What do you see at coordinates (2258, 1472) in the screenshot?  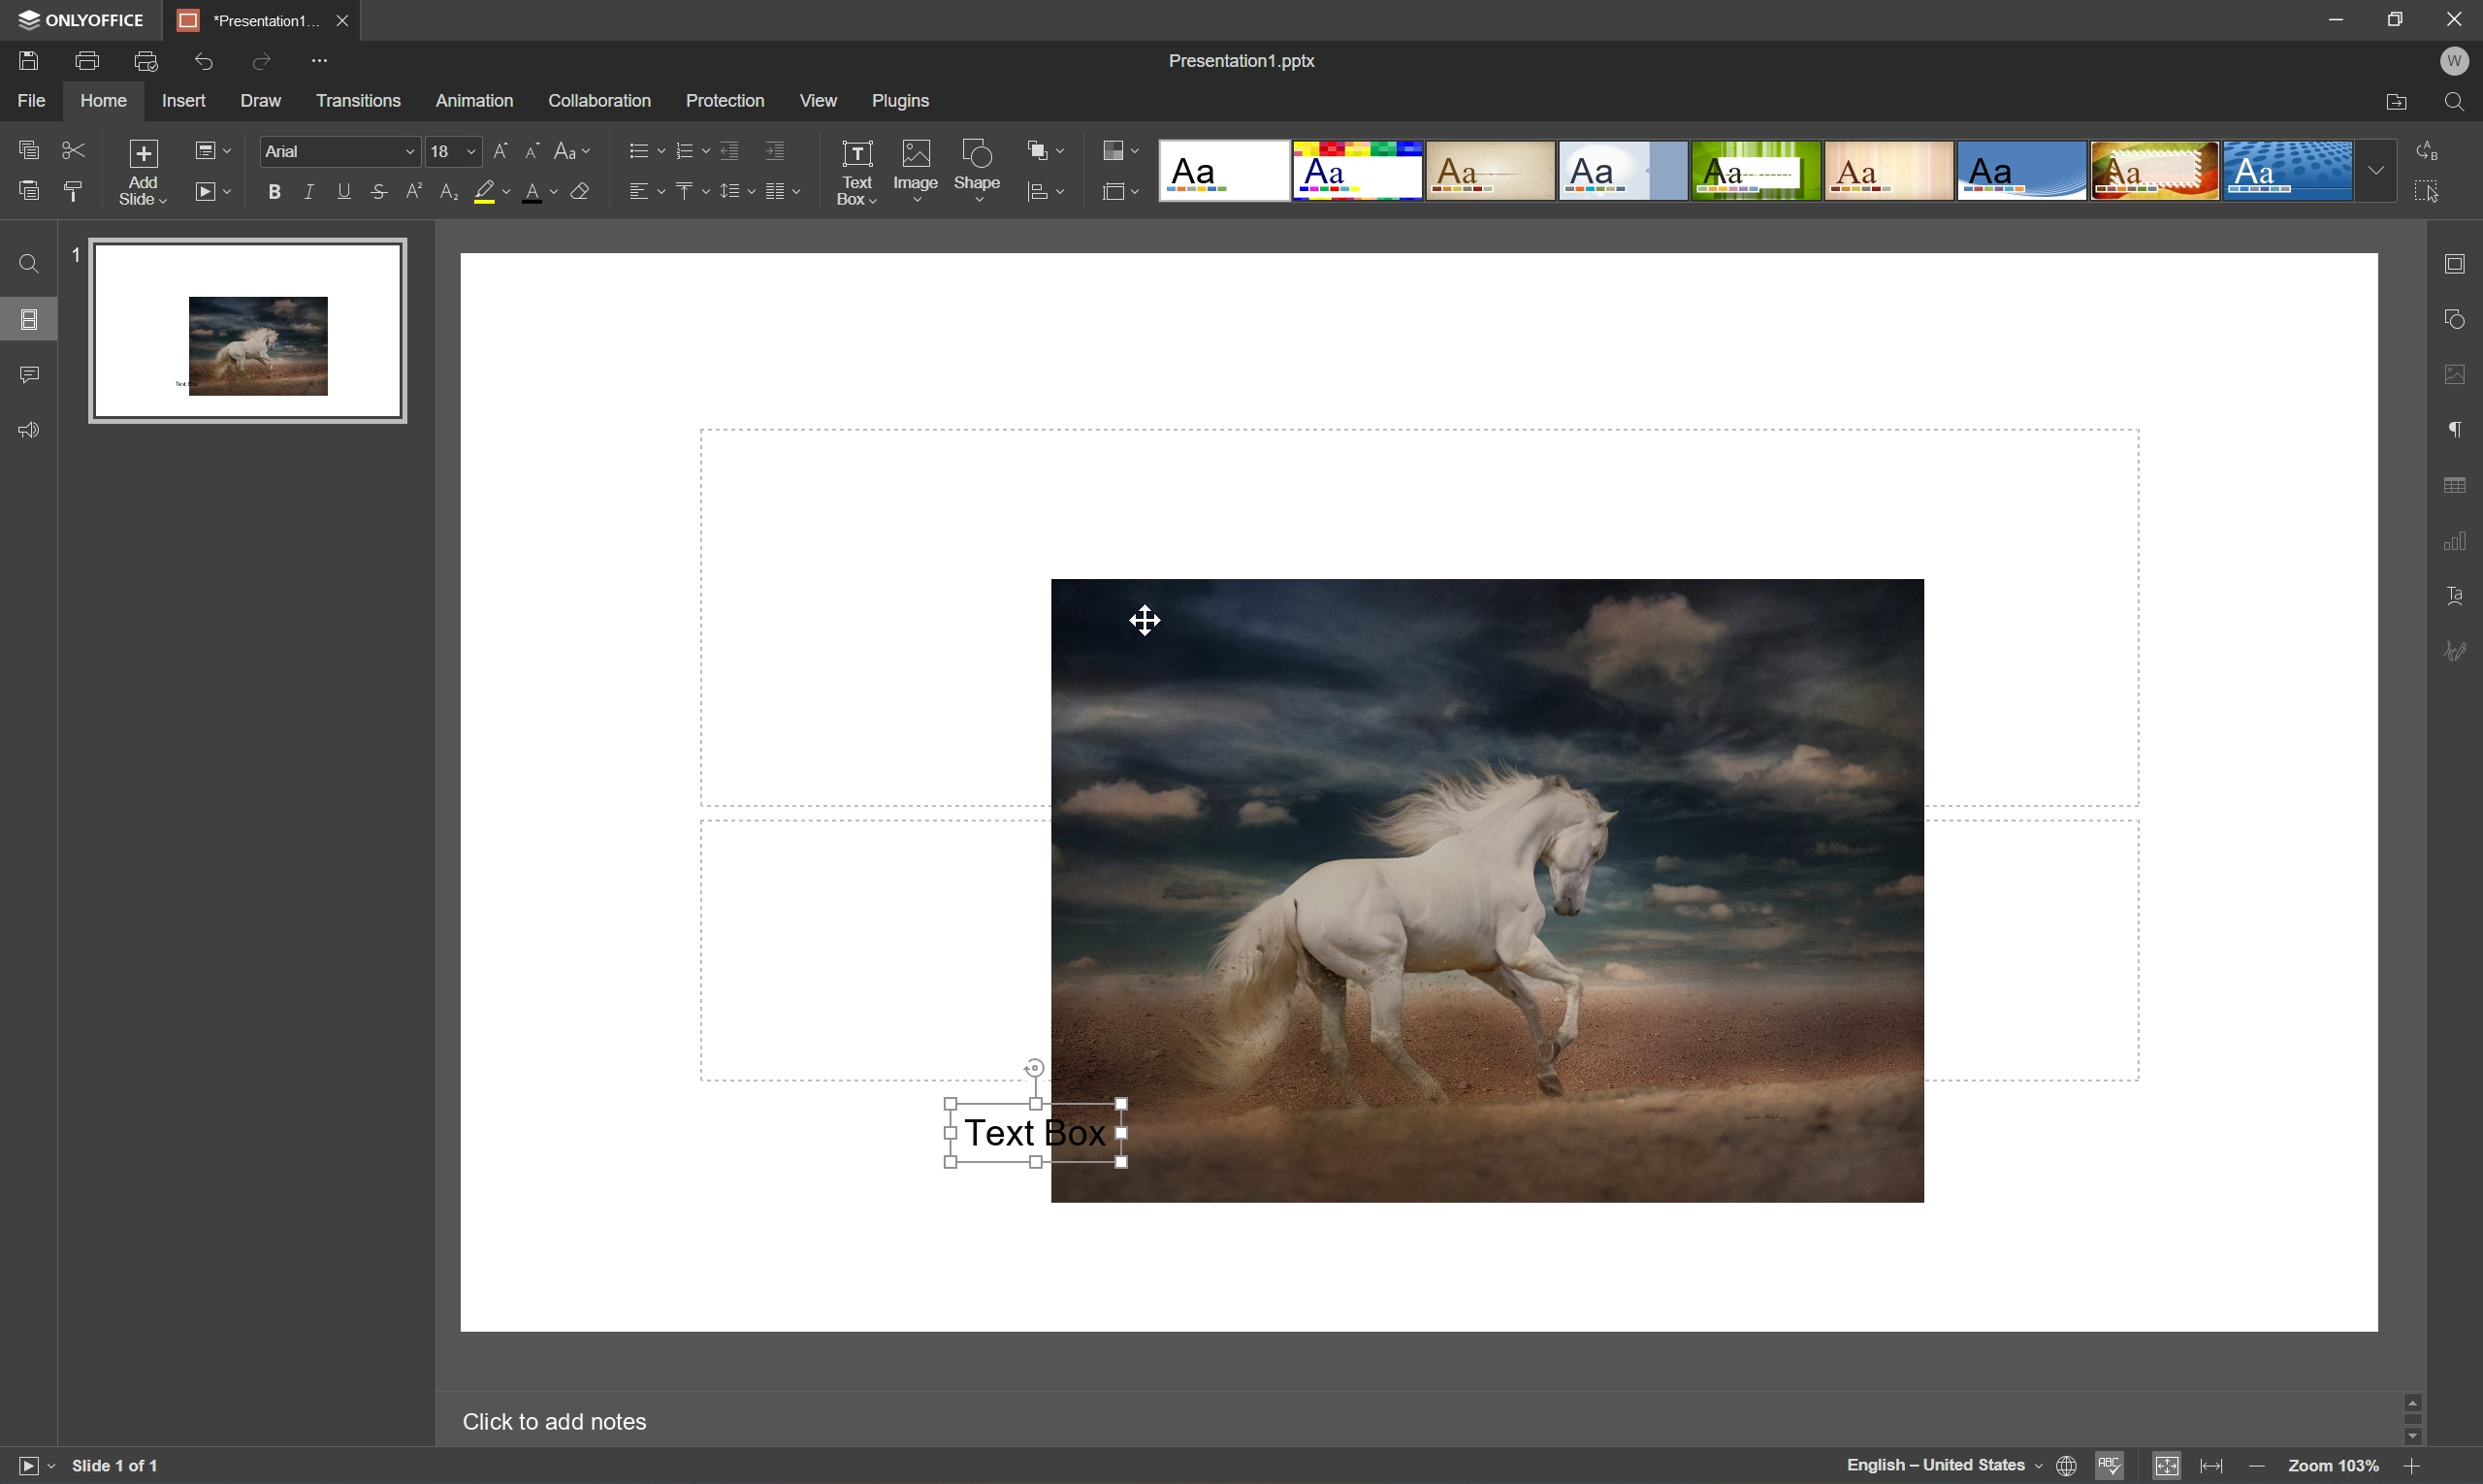 I see `Zoom out` at bounding box center [2258, 1472].